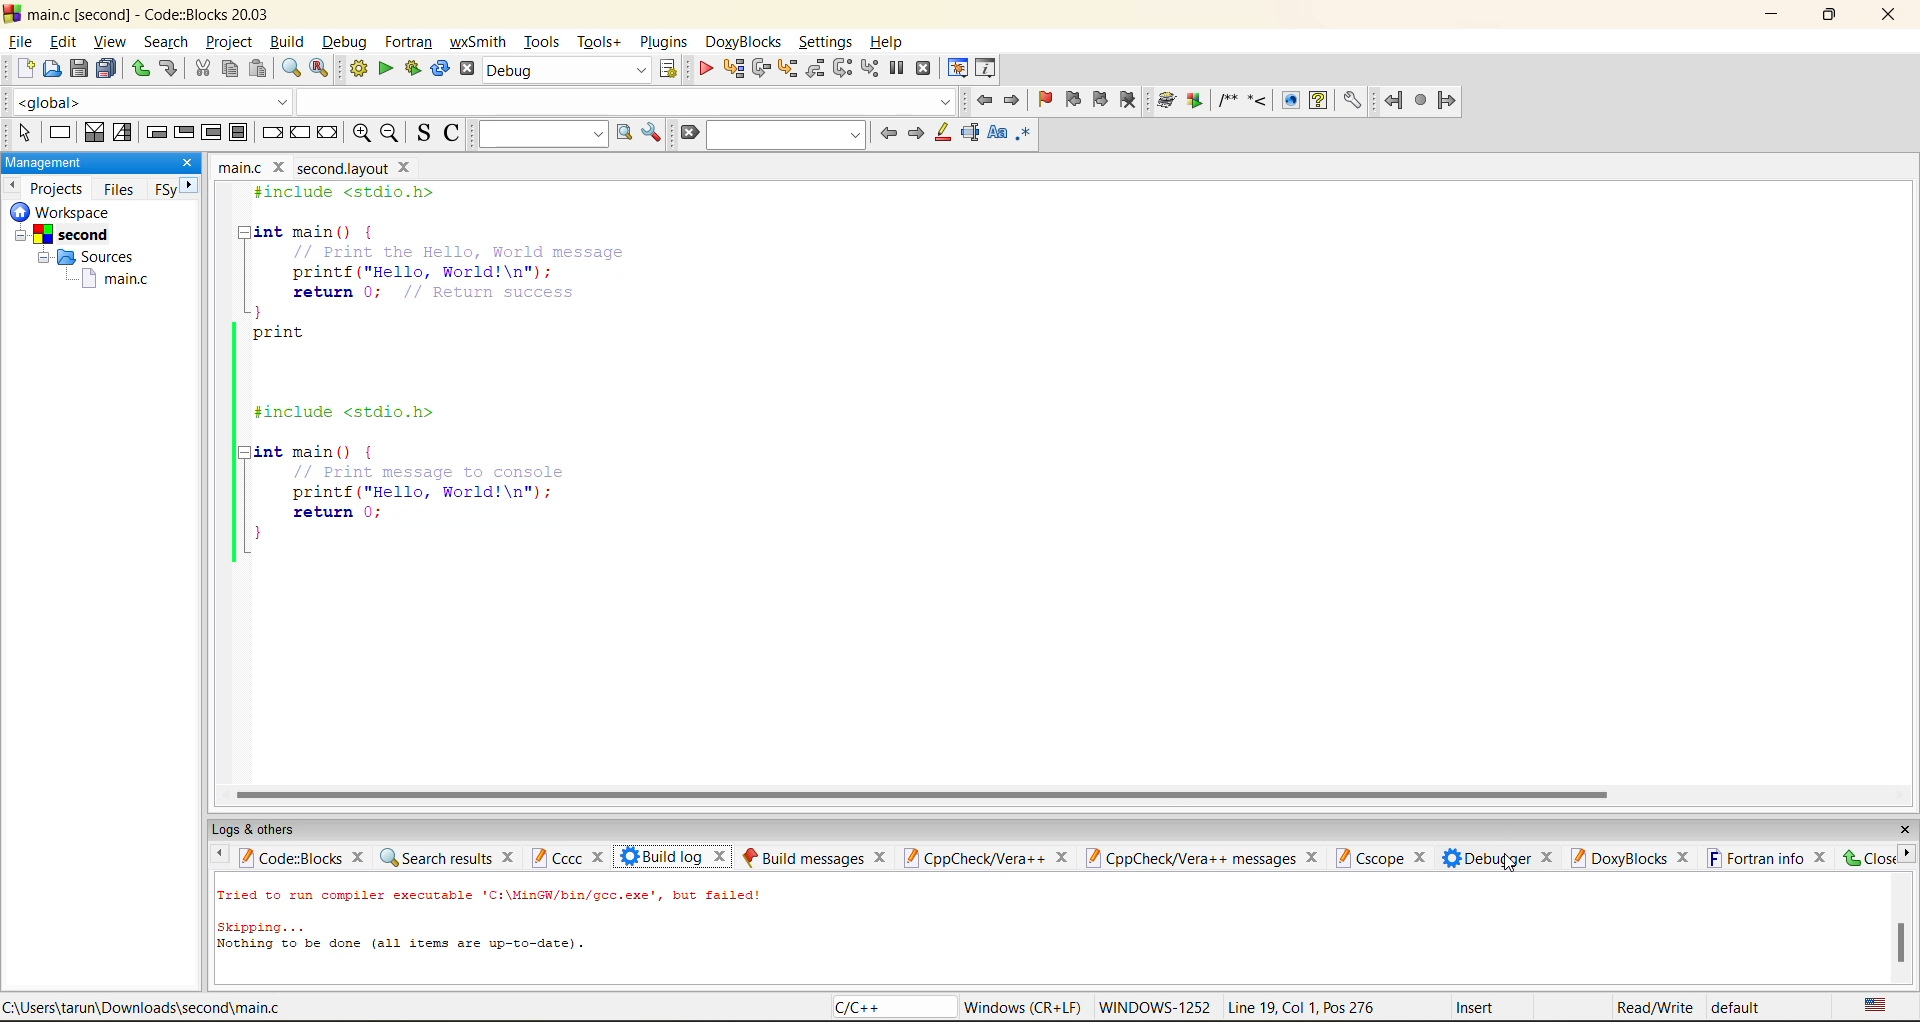 The width and height of the screenshot is (1920, 1022). I want to click on previous, so click(886, 133).